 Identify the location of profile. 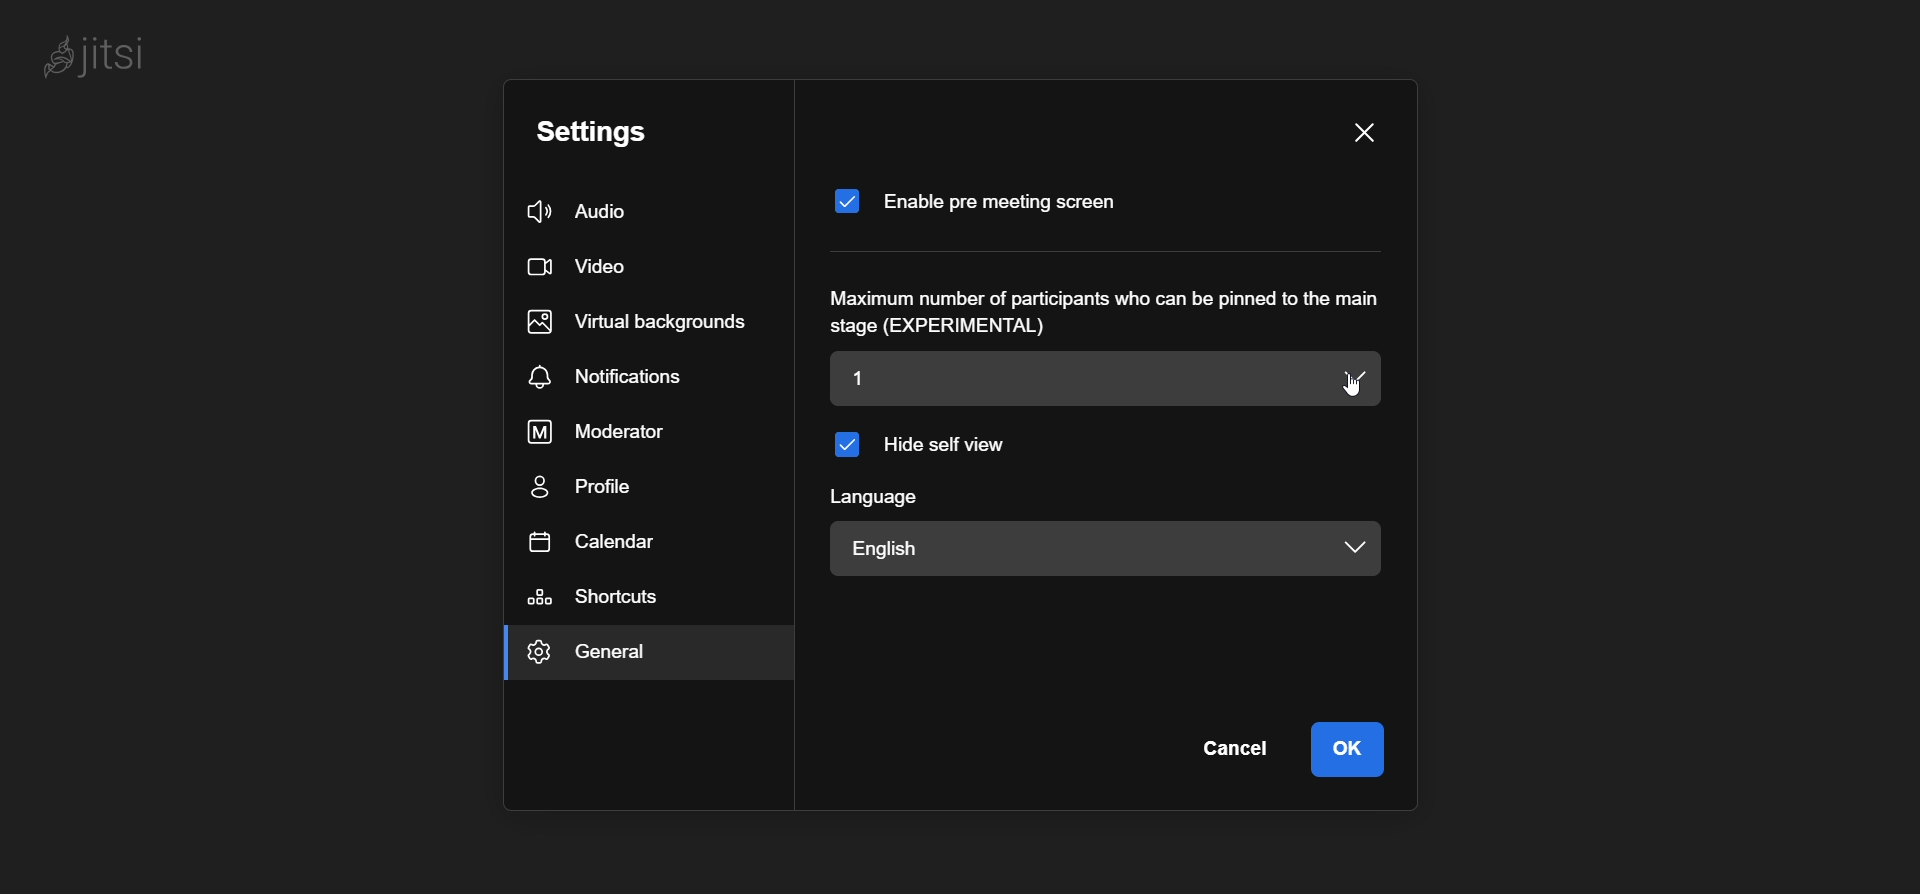
(588, 490).